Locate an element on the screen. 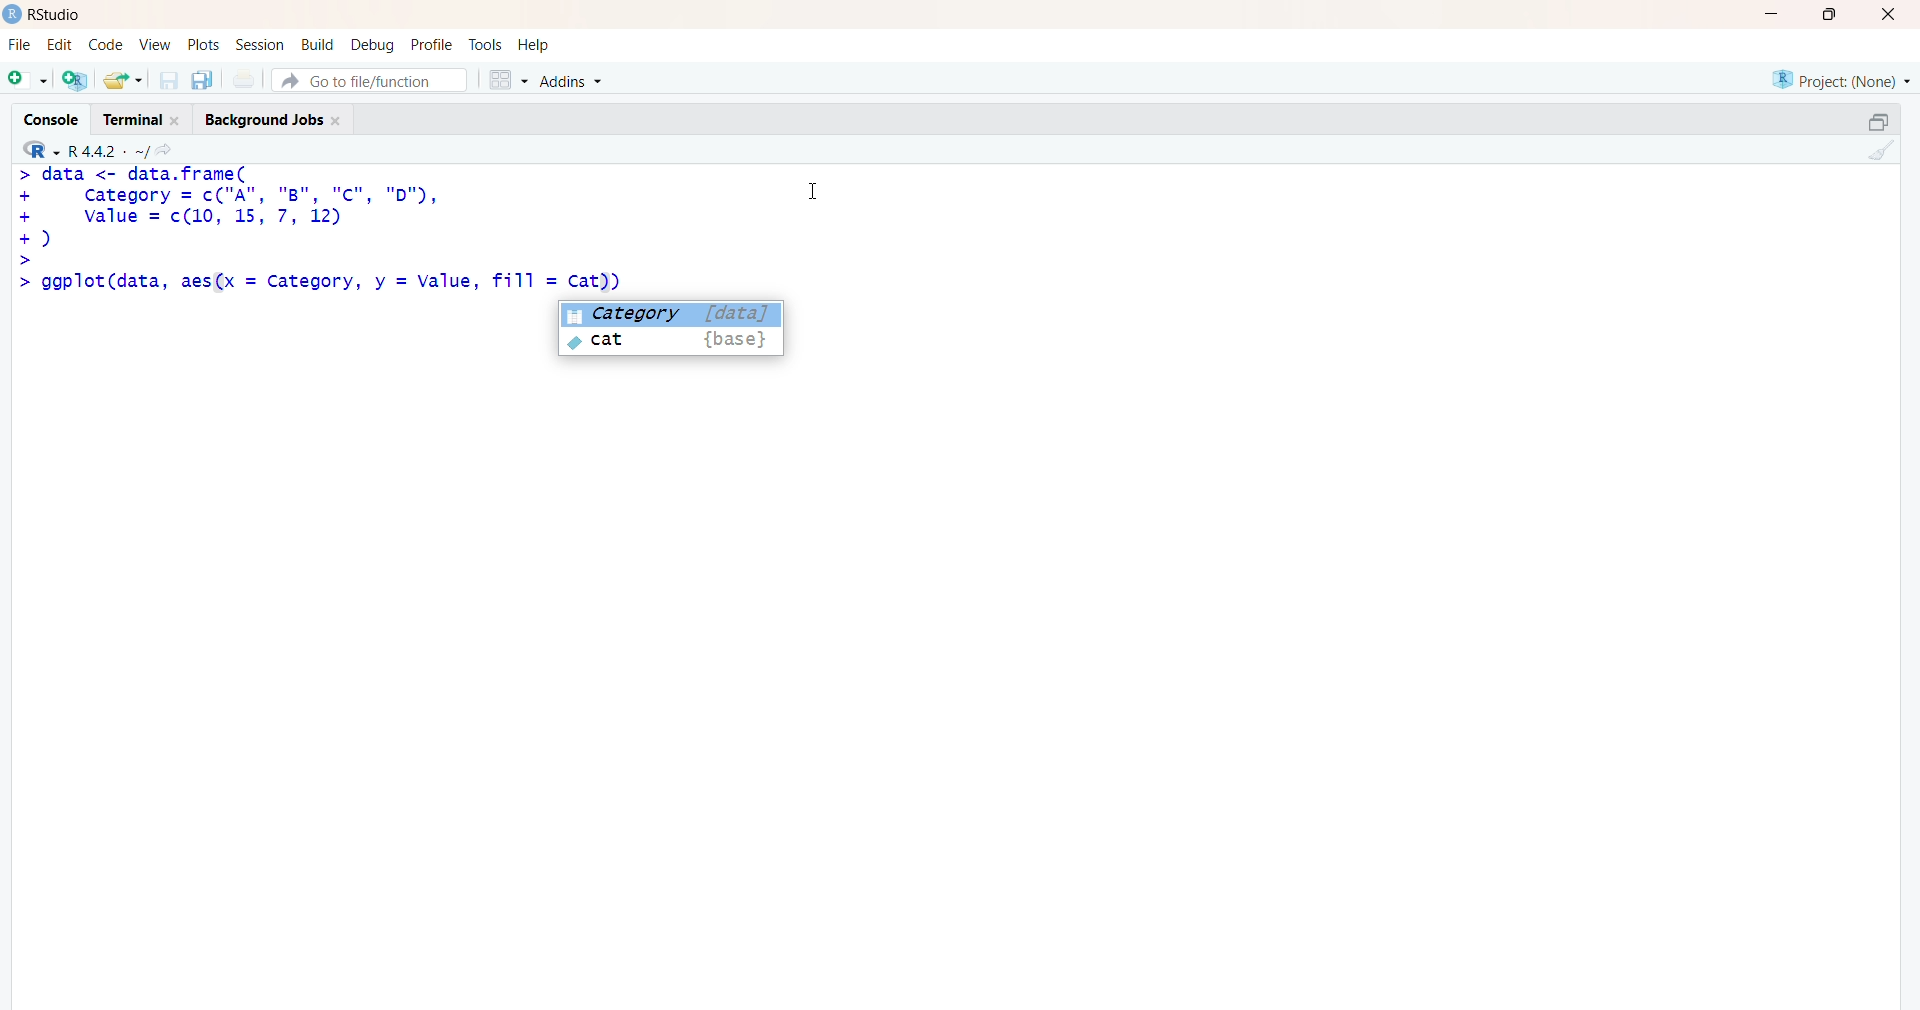  Addins is located at coordinates (575, 82).